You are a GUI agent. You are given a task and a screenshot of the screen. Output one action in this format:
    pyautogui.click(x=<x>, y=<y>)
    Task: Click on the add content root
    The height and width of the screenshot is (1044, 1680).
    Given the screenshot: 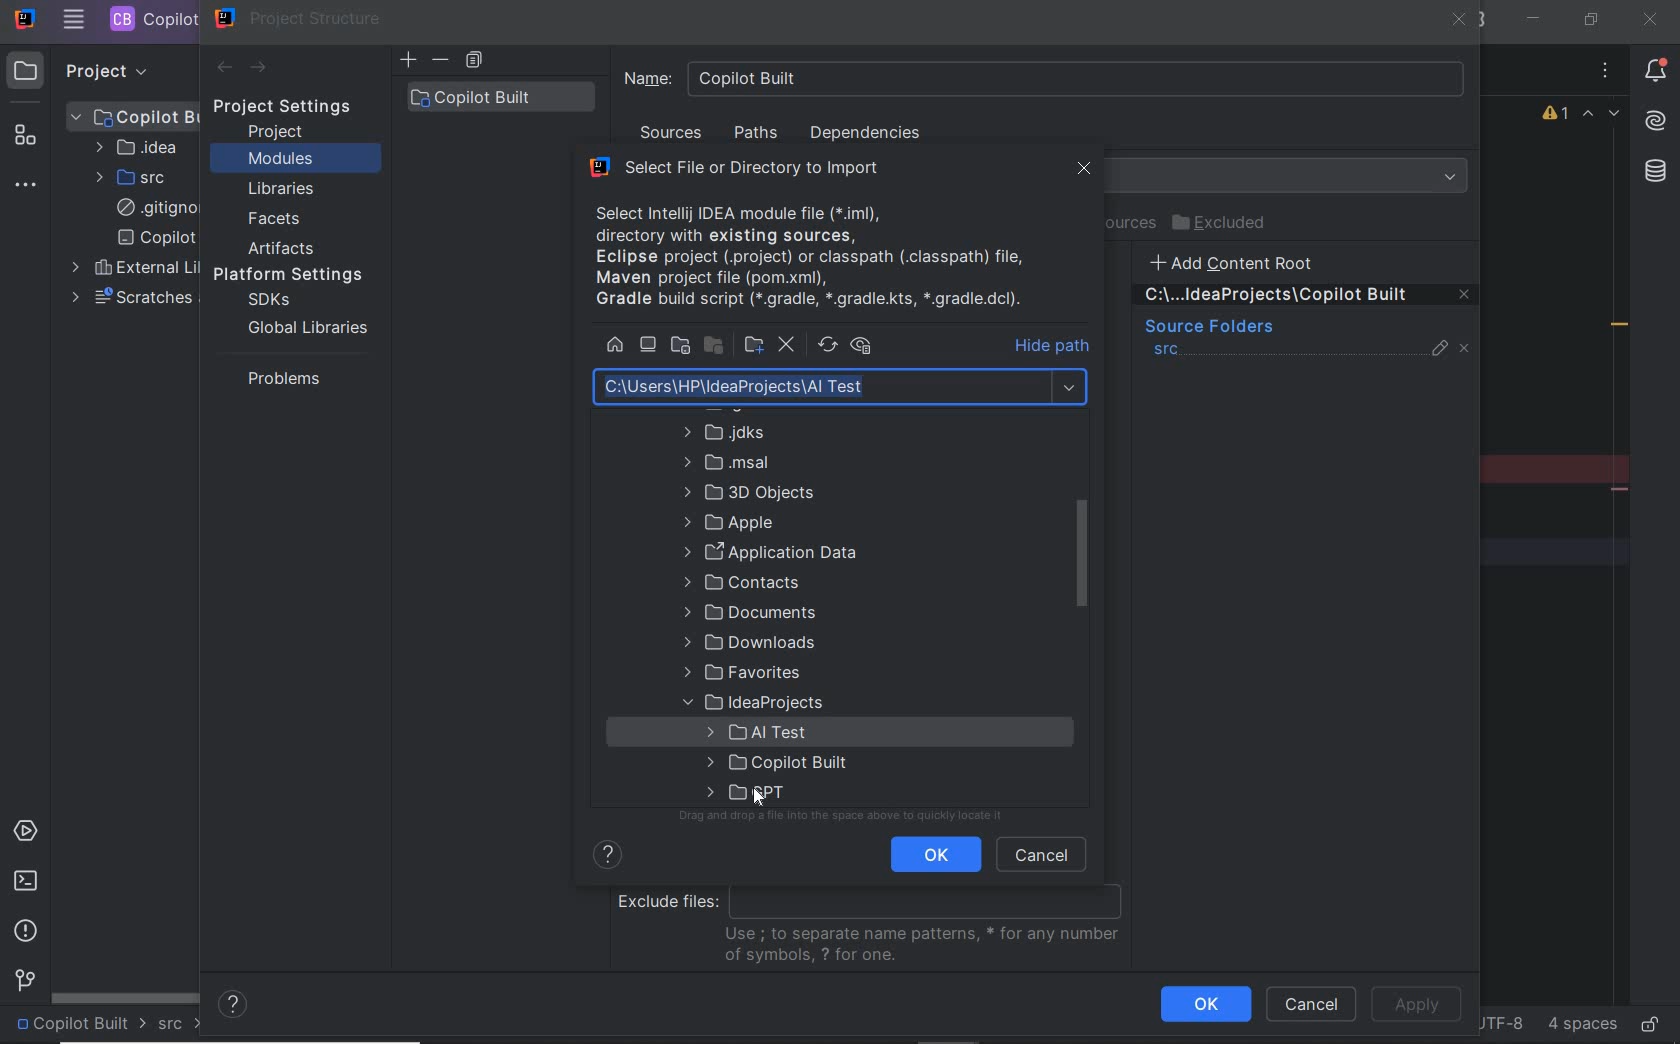 What is the action you would take?
    pyautogui.click(x=1244, y=262)
    